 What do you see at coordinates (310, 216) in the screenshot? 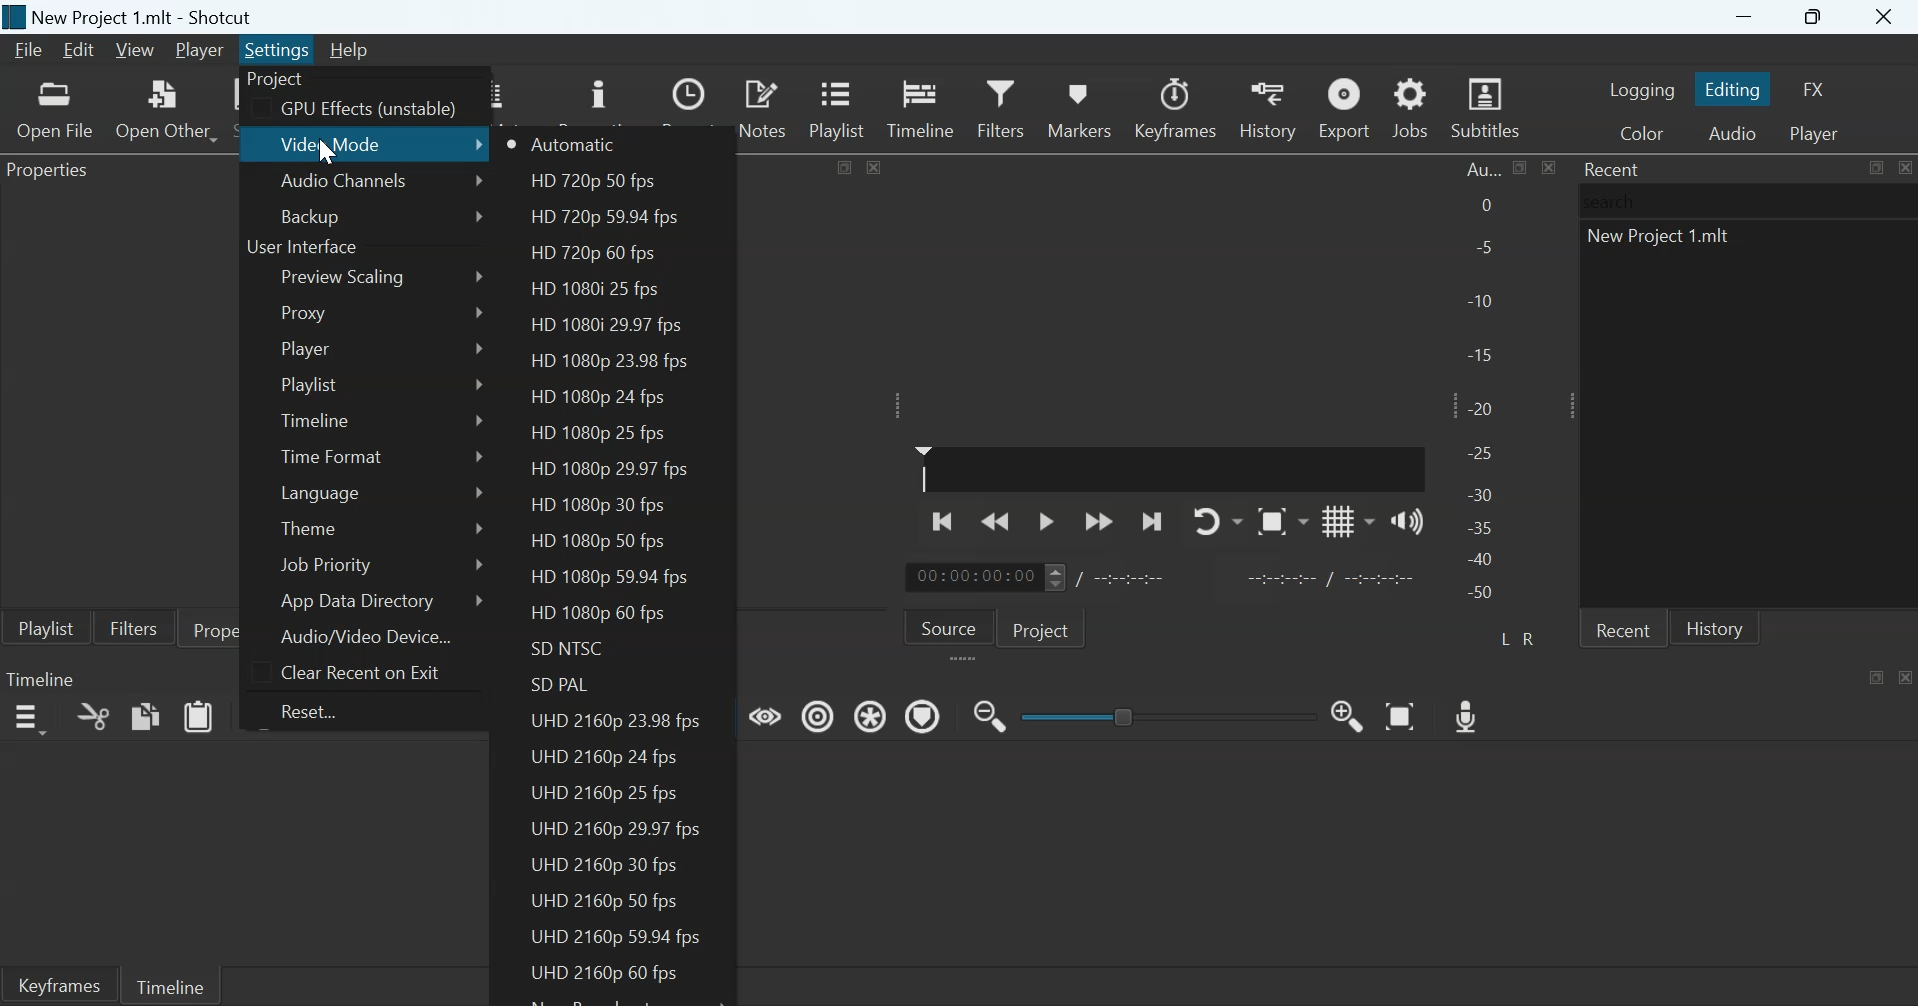
I see `Backup` at bounding box center [310, 216].